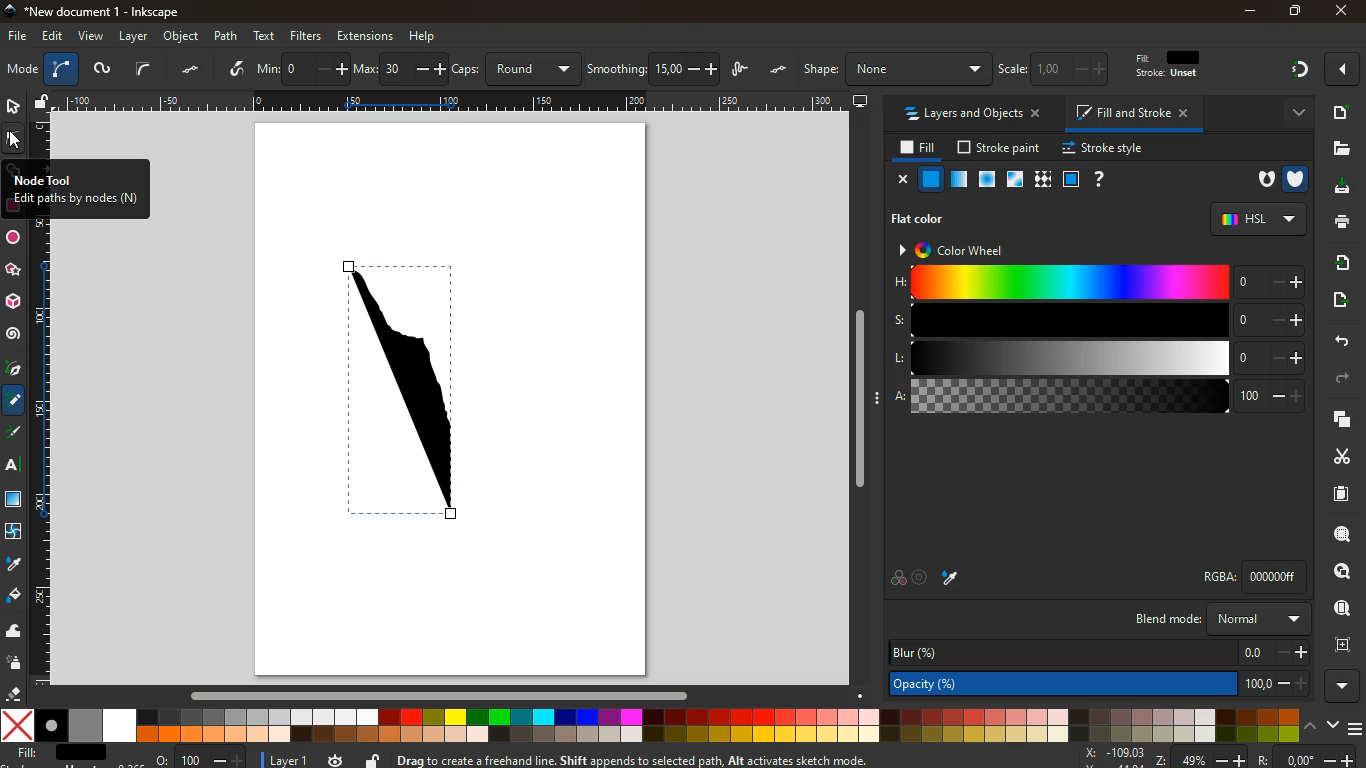 The height and width of the screenshot is (768, 1366). I want to click on rope, so click(61, 69).